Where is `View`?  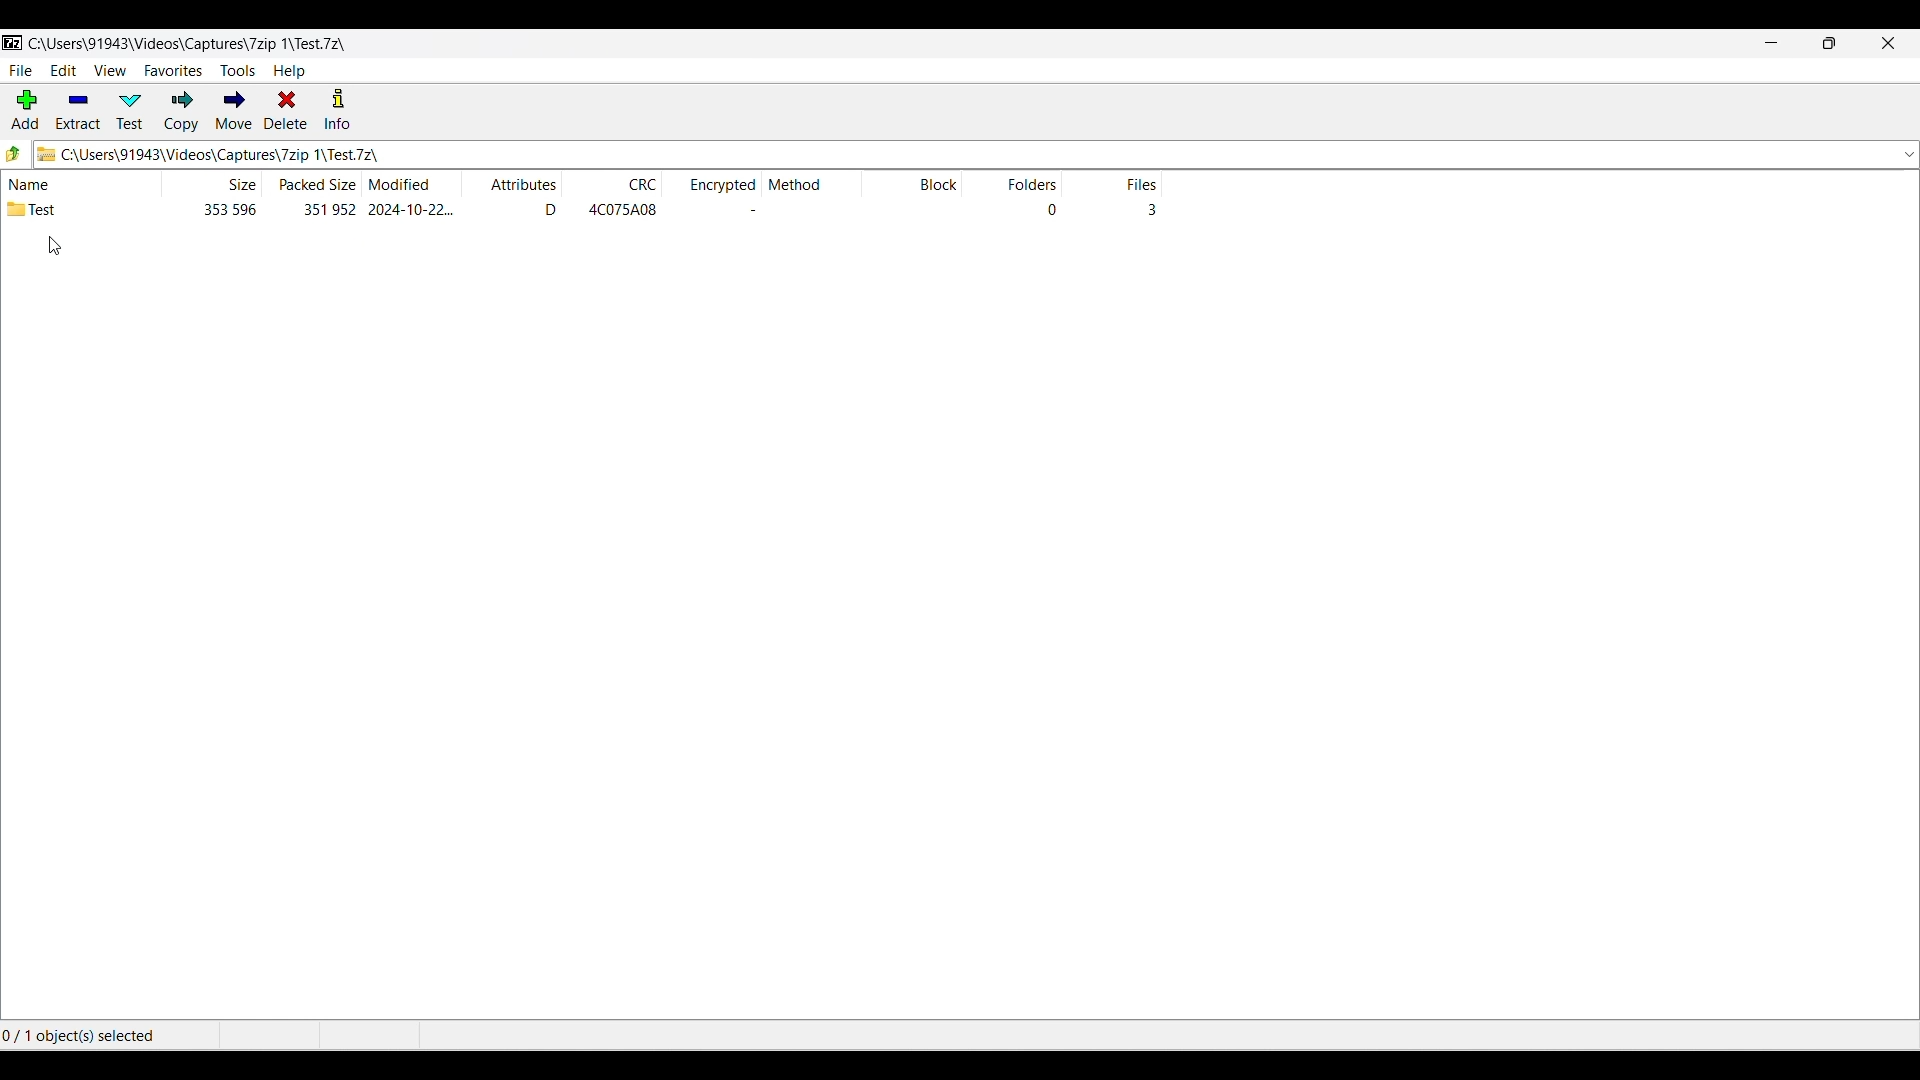
View is located at coordinates (110, 70).